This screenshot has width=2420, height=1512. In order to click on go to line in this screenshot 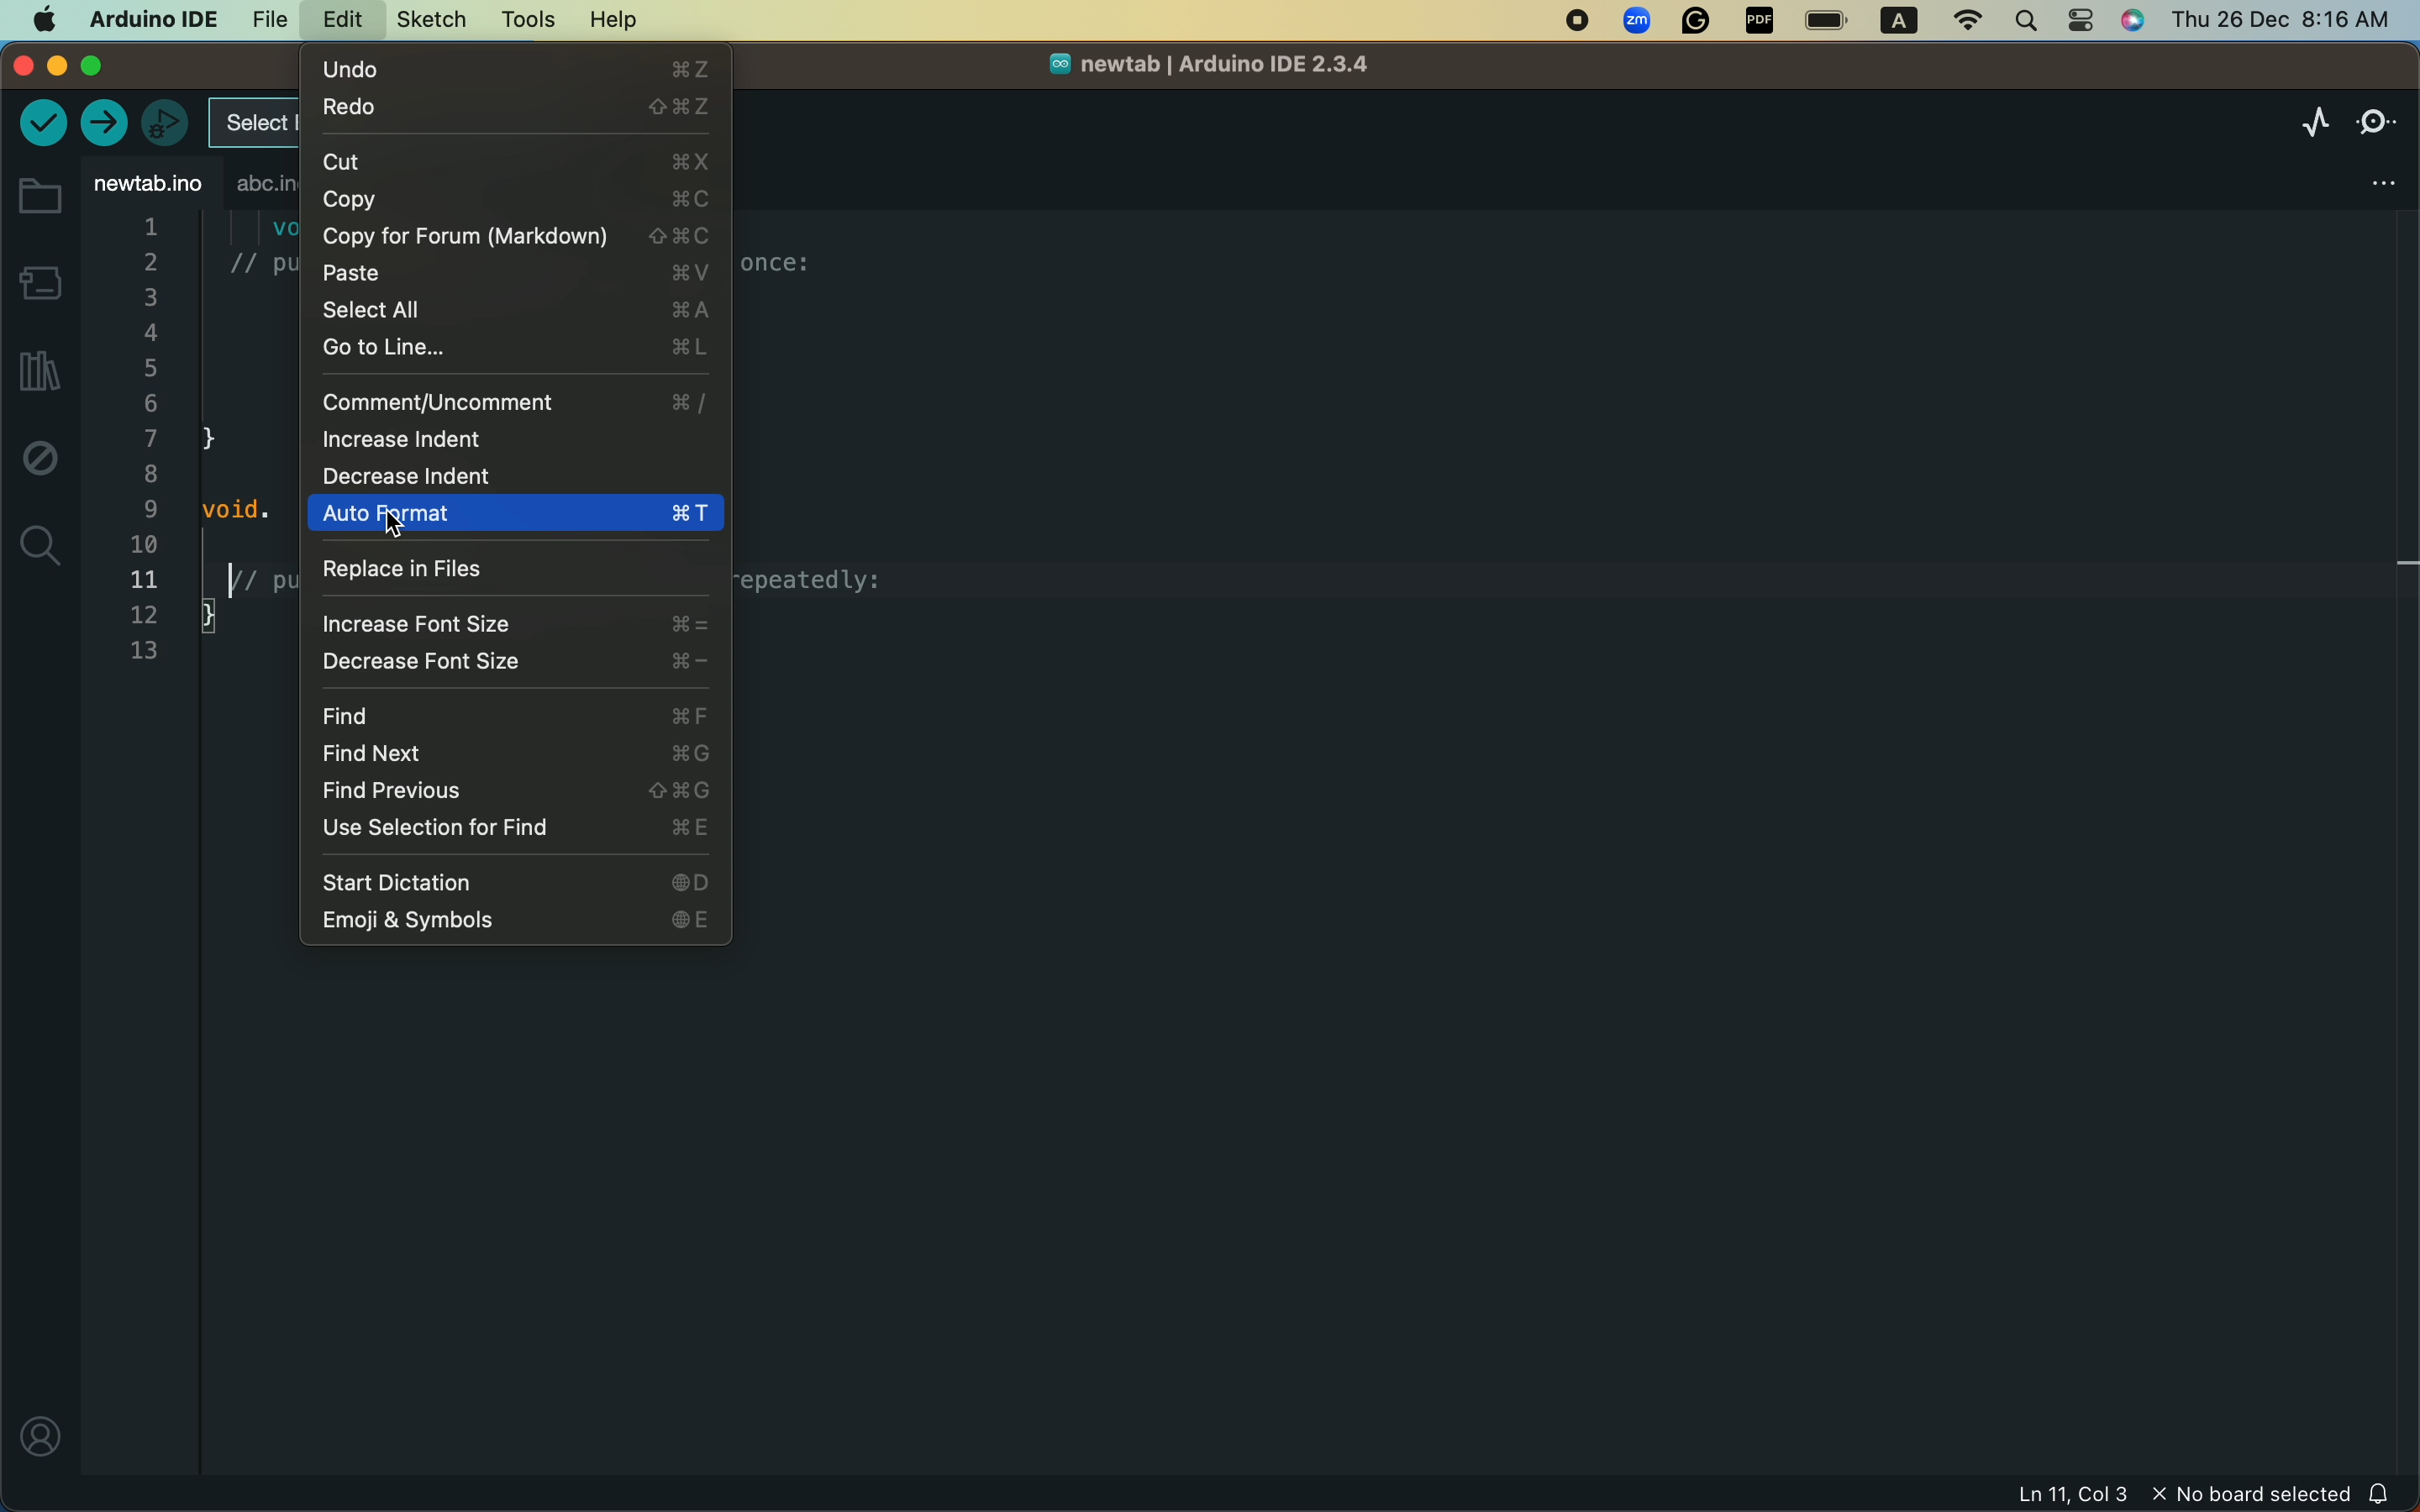, I will do `click(514, 346)`.